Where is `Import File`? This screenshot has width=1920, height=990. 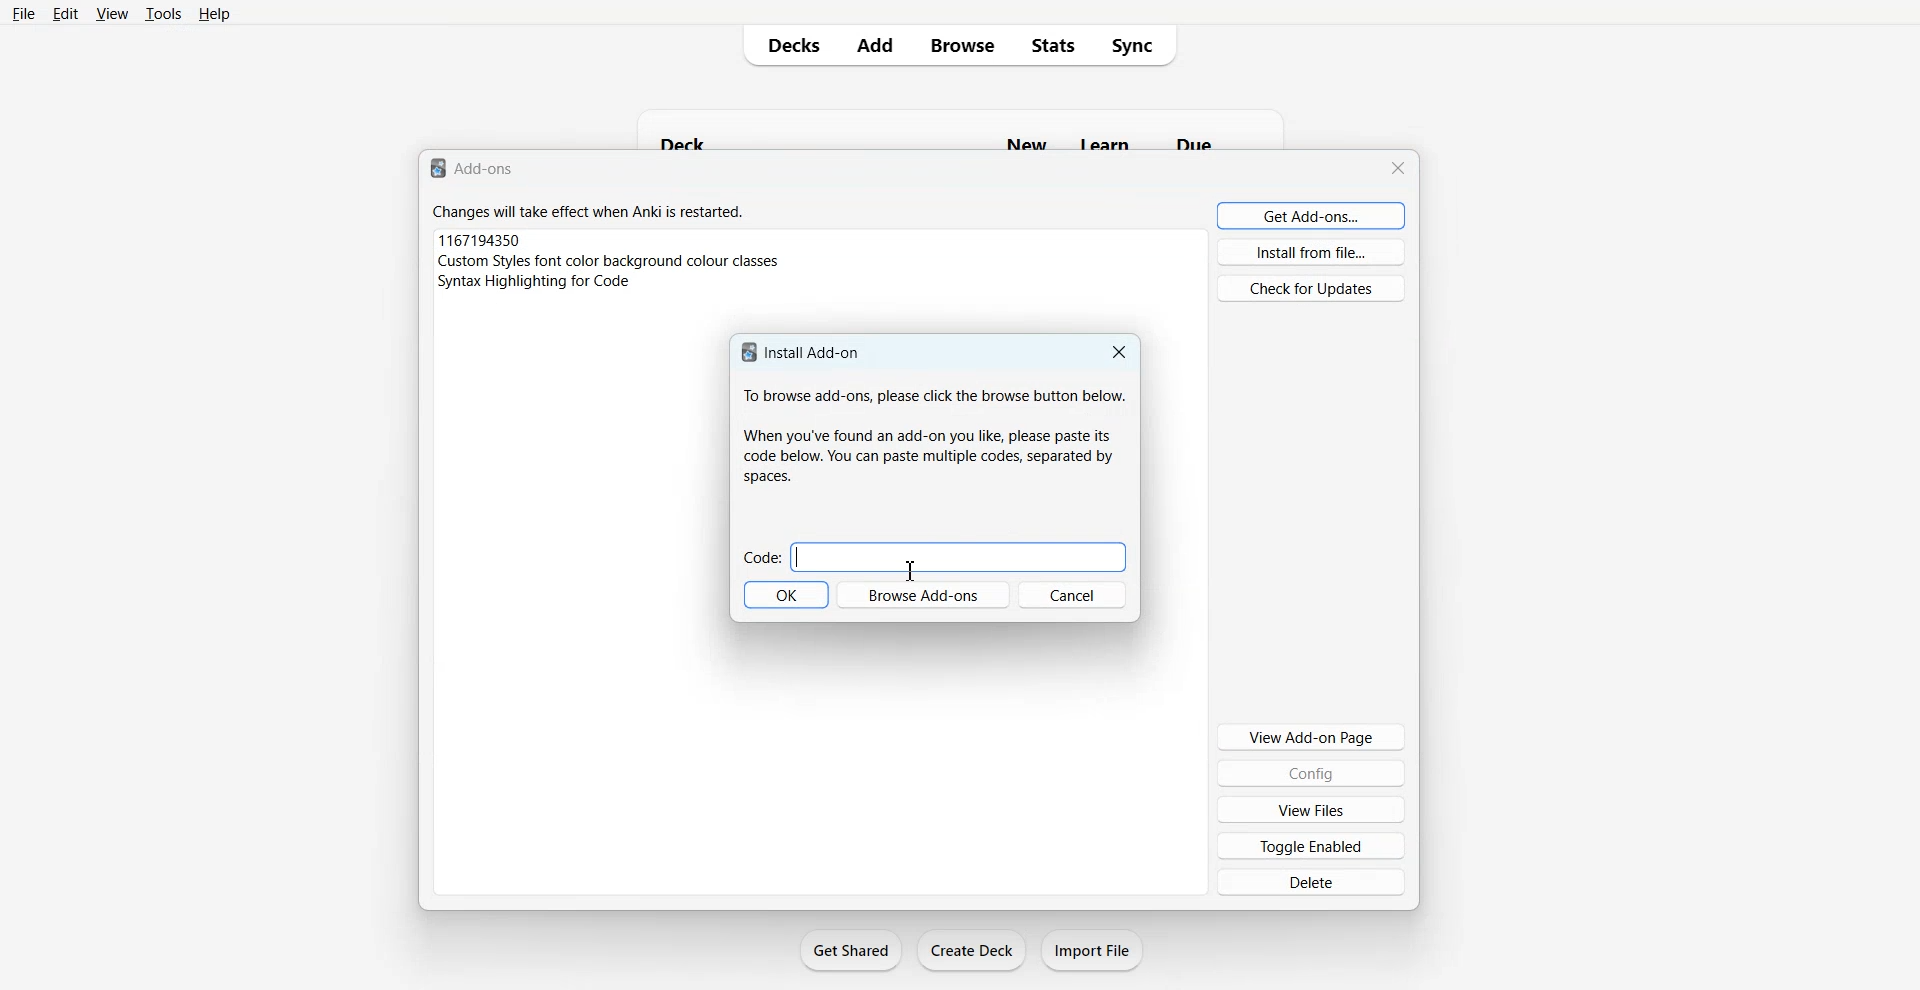 Import File is located at coordinates (1093, 950).